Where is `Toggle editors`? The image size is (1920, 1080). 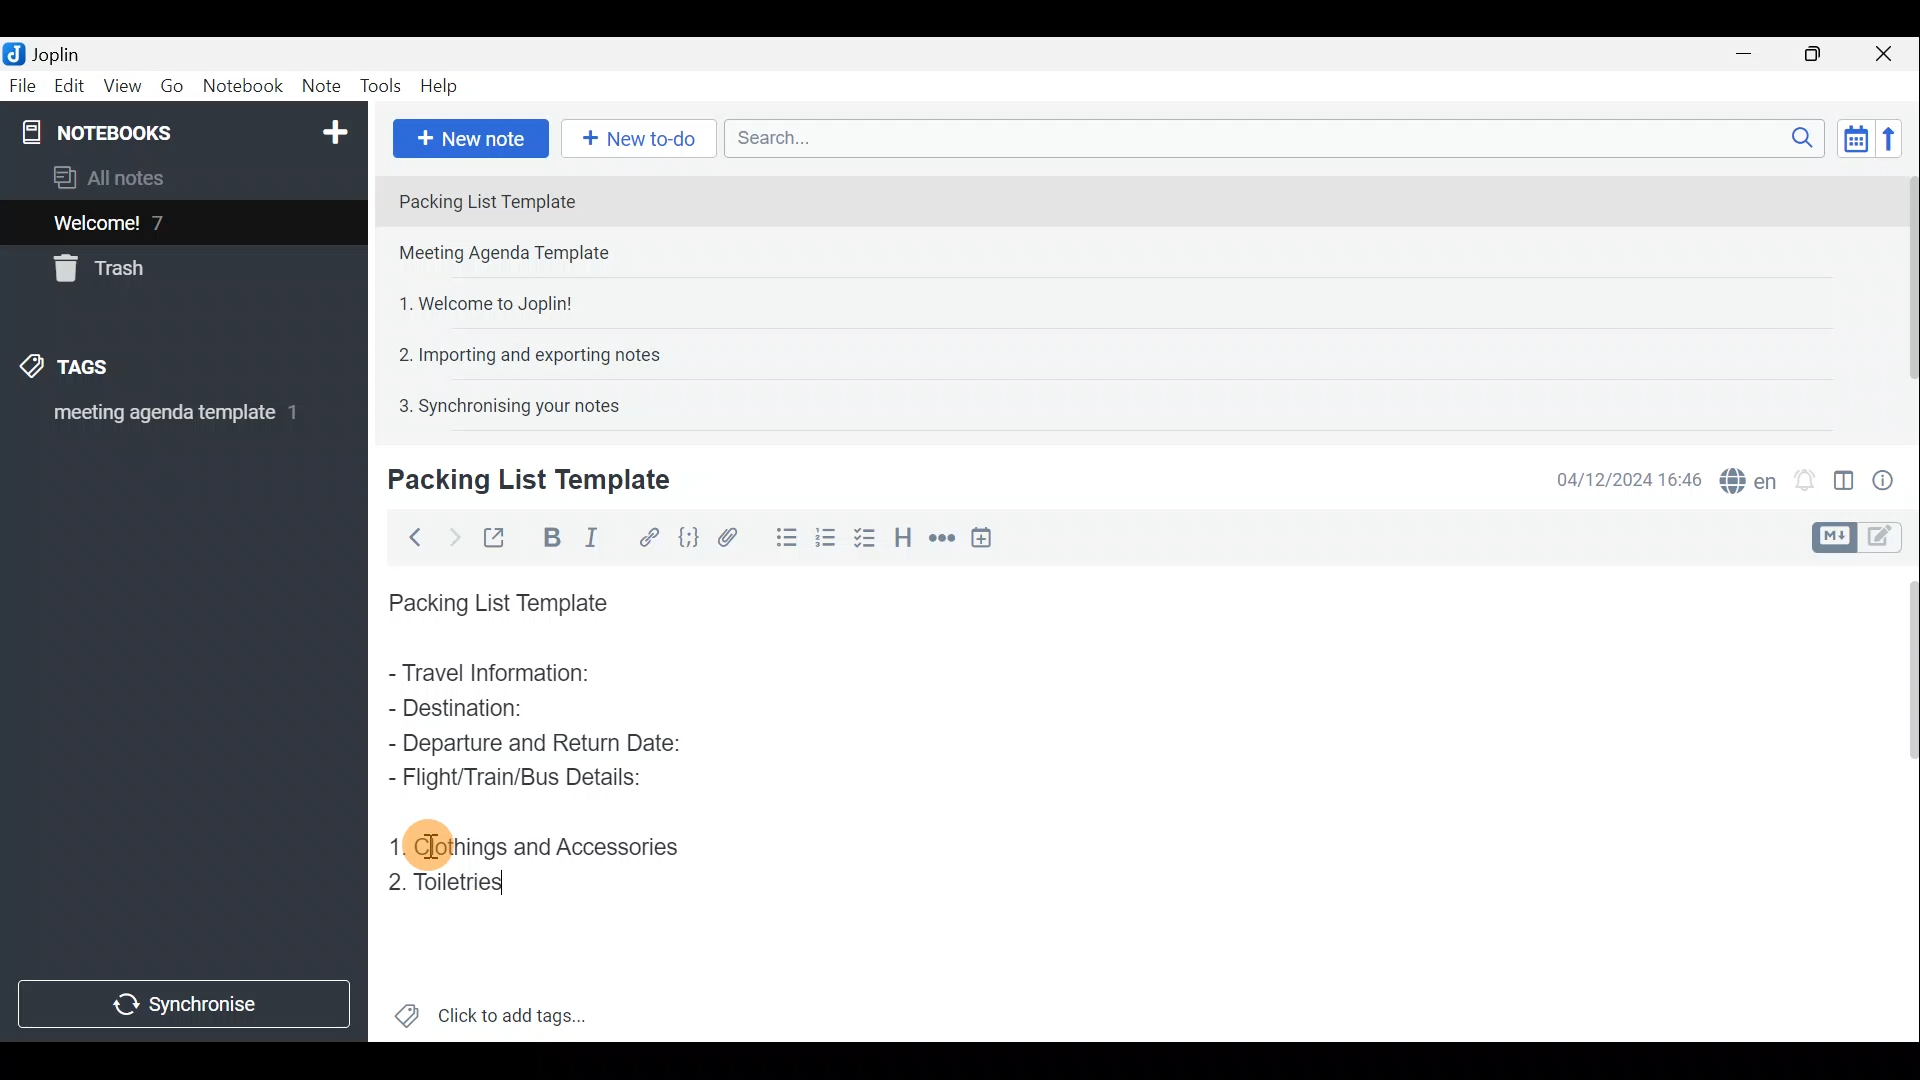 Toggle editors is located at coordinates (1837, 535).